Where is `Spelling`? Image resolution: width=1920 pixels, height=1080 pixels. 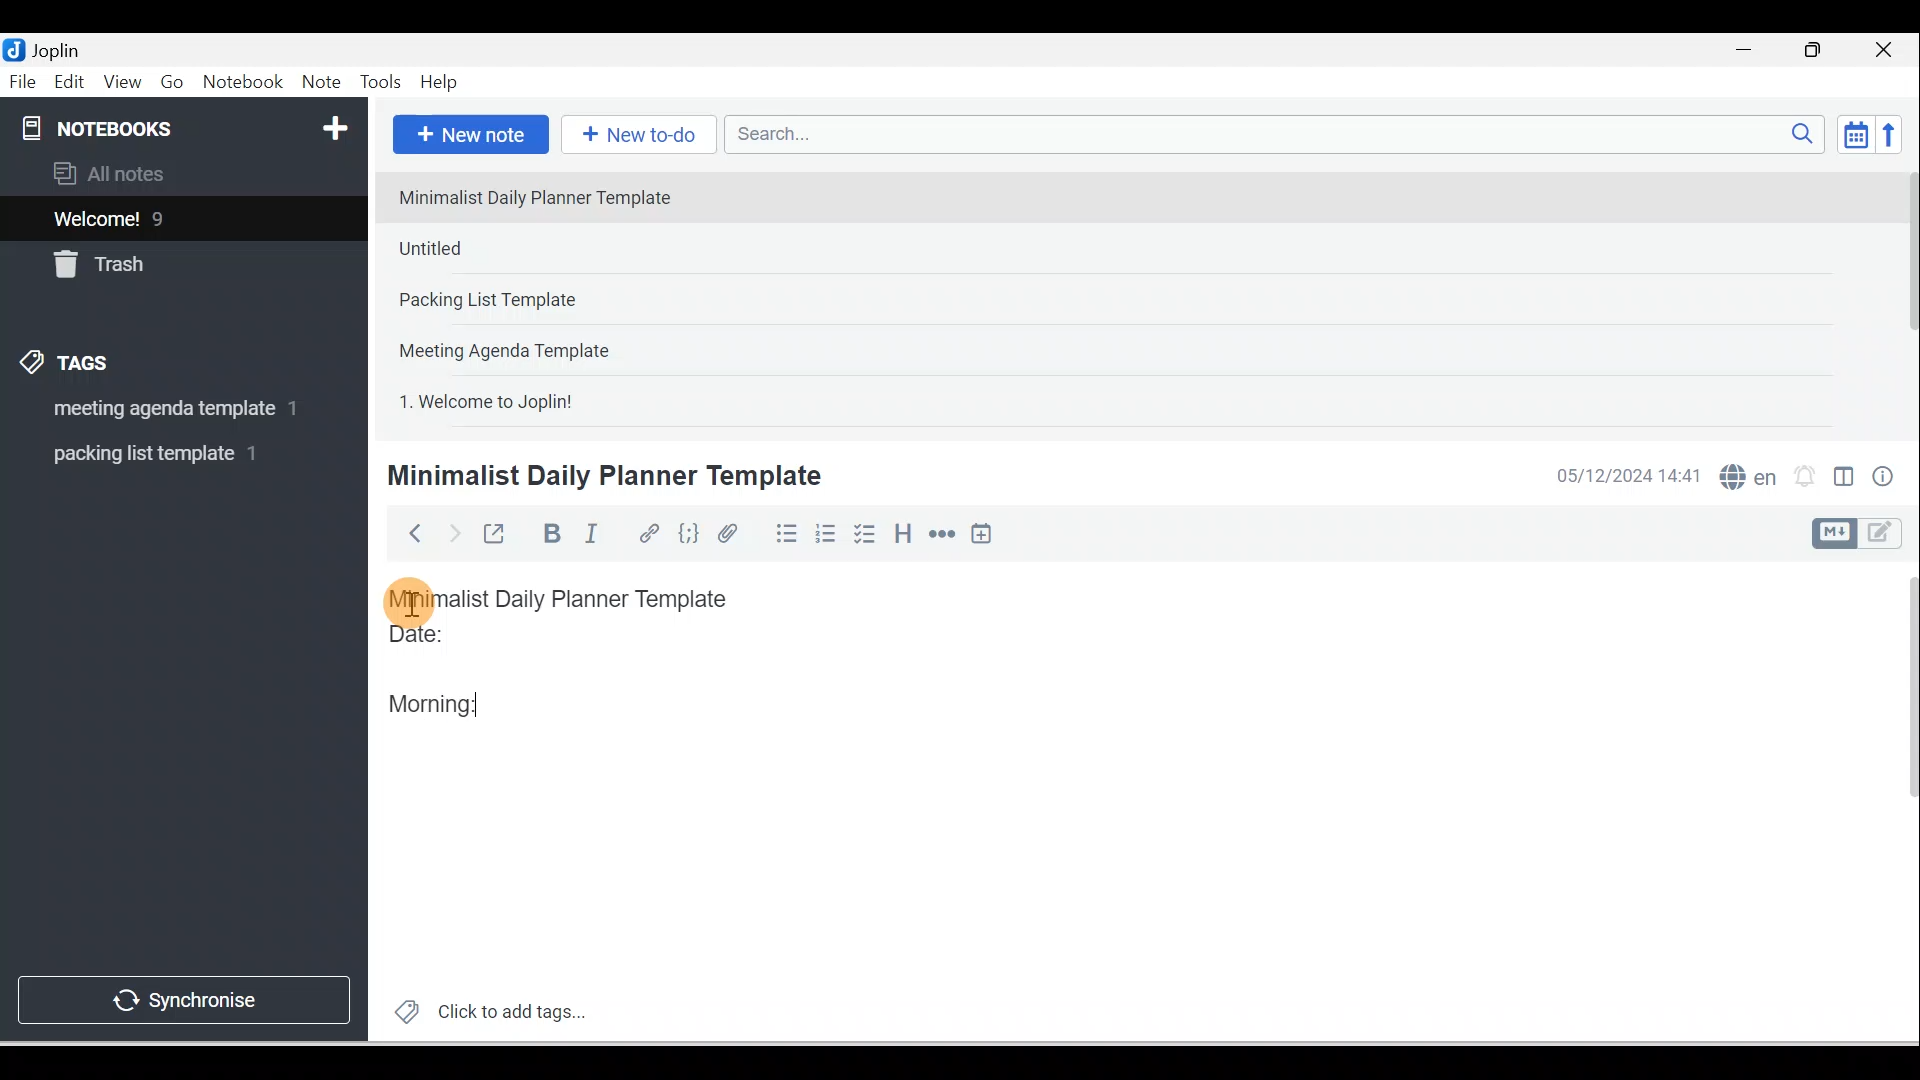
Spelling is located at coordinates (1744, 474).